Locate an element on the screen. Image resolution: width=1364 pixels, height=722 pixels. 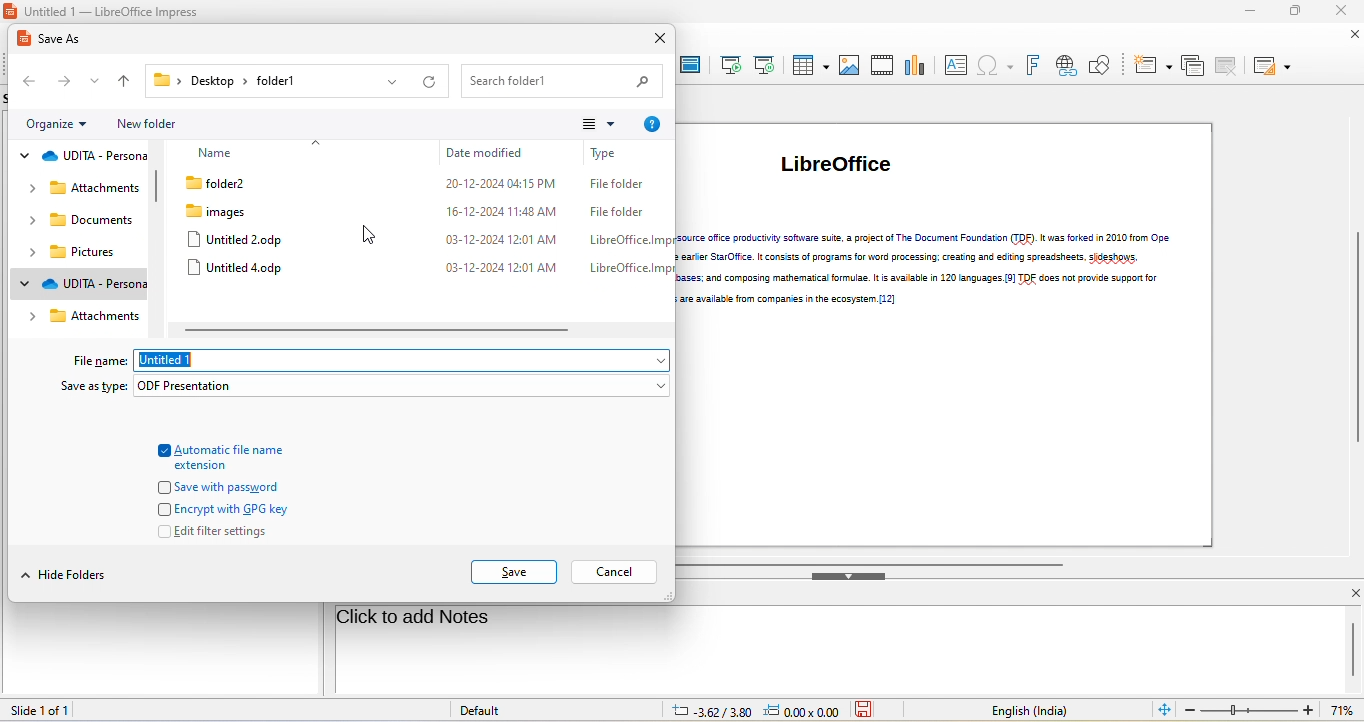
vertical scroll bar is located at coordinates (159, 187).